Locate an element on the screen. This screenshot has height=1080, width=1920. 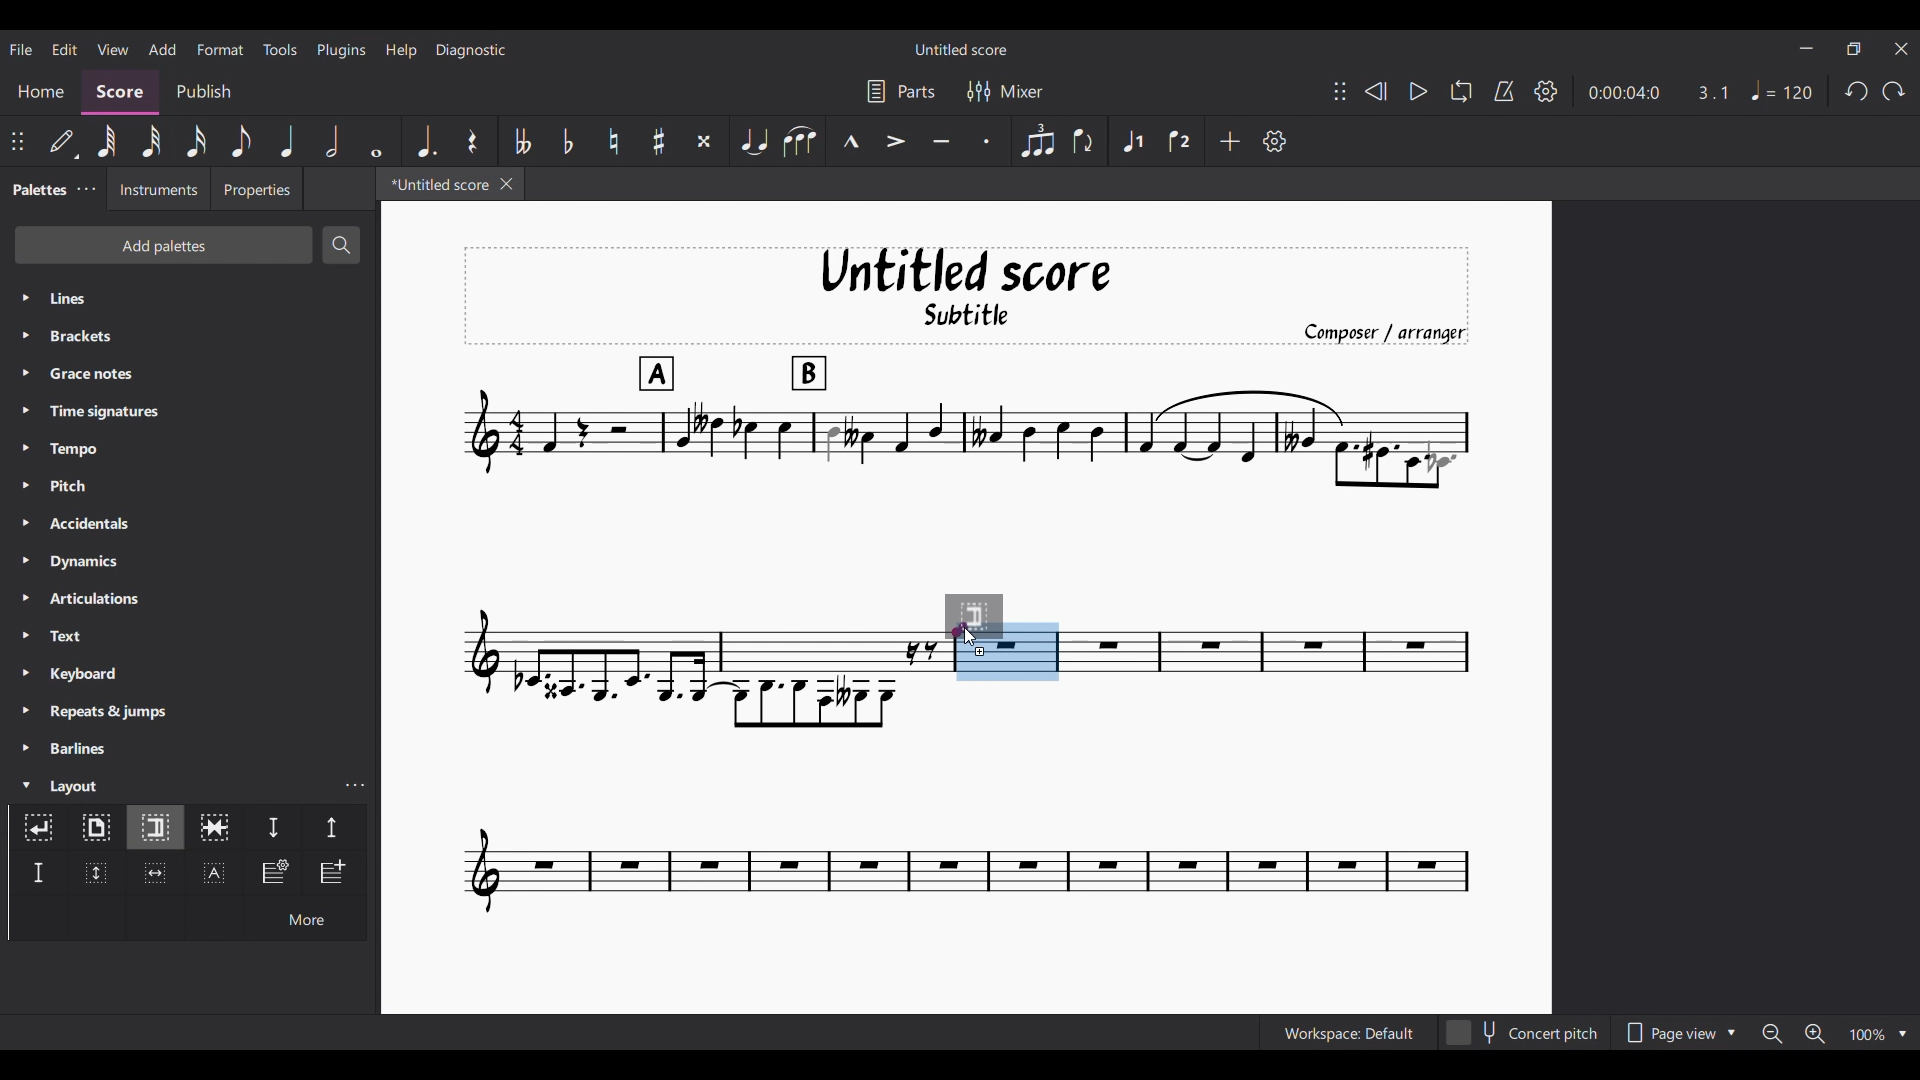
Tie is located at coordinates (753, 140).